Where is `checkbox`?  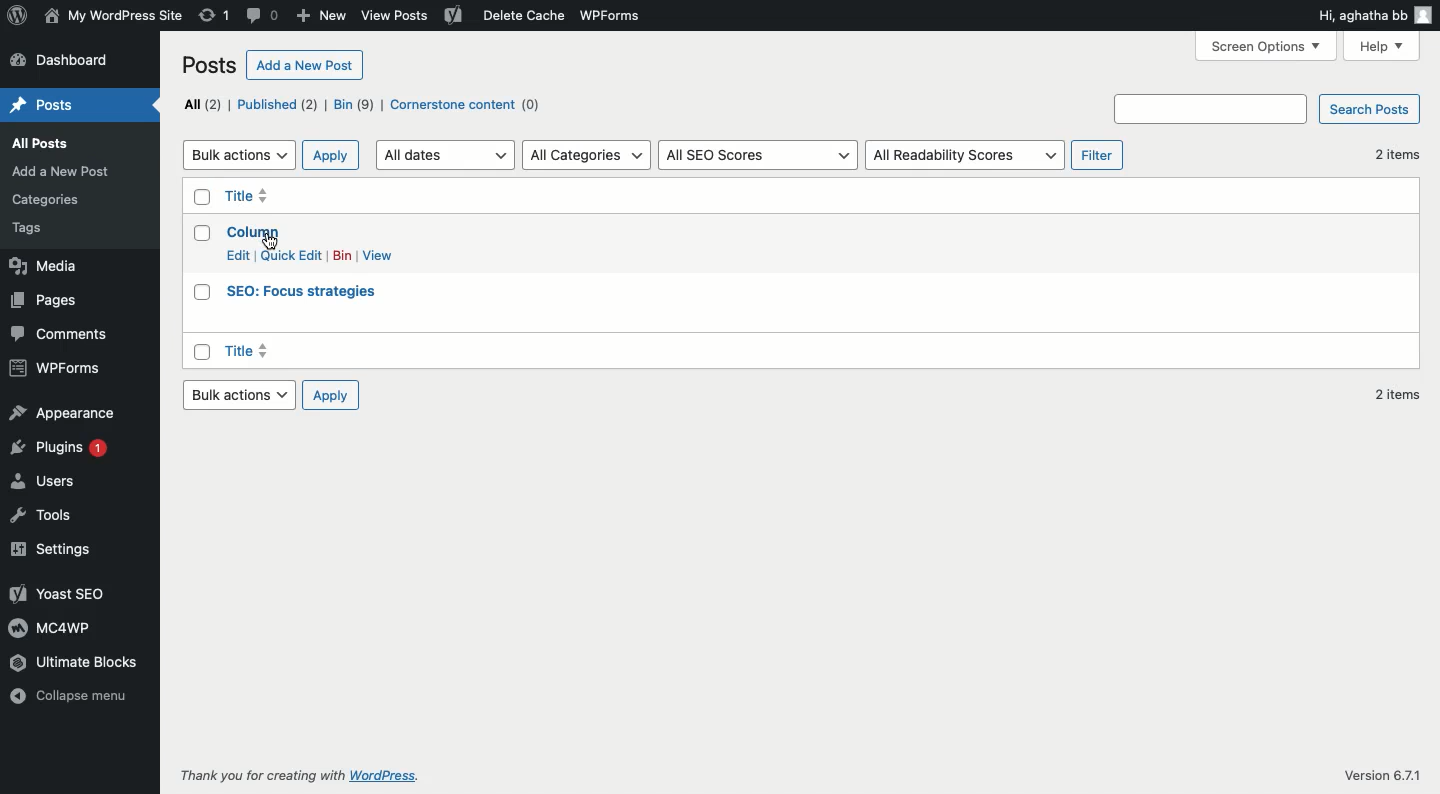 checkbox is located at coordinates (201, 293).